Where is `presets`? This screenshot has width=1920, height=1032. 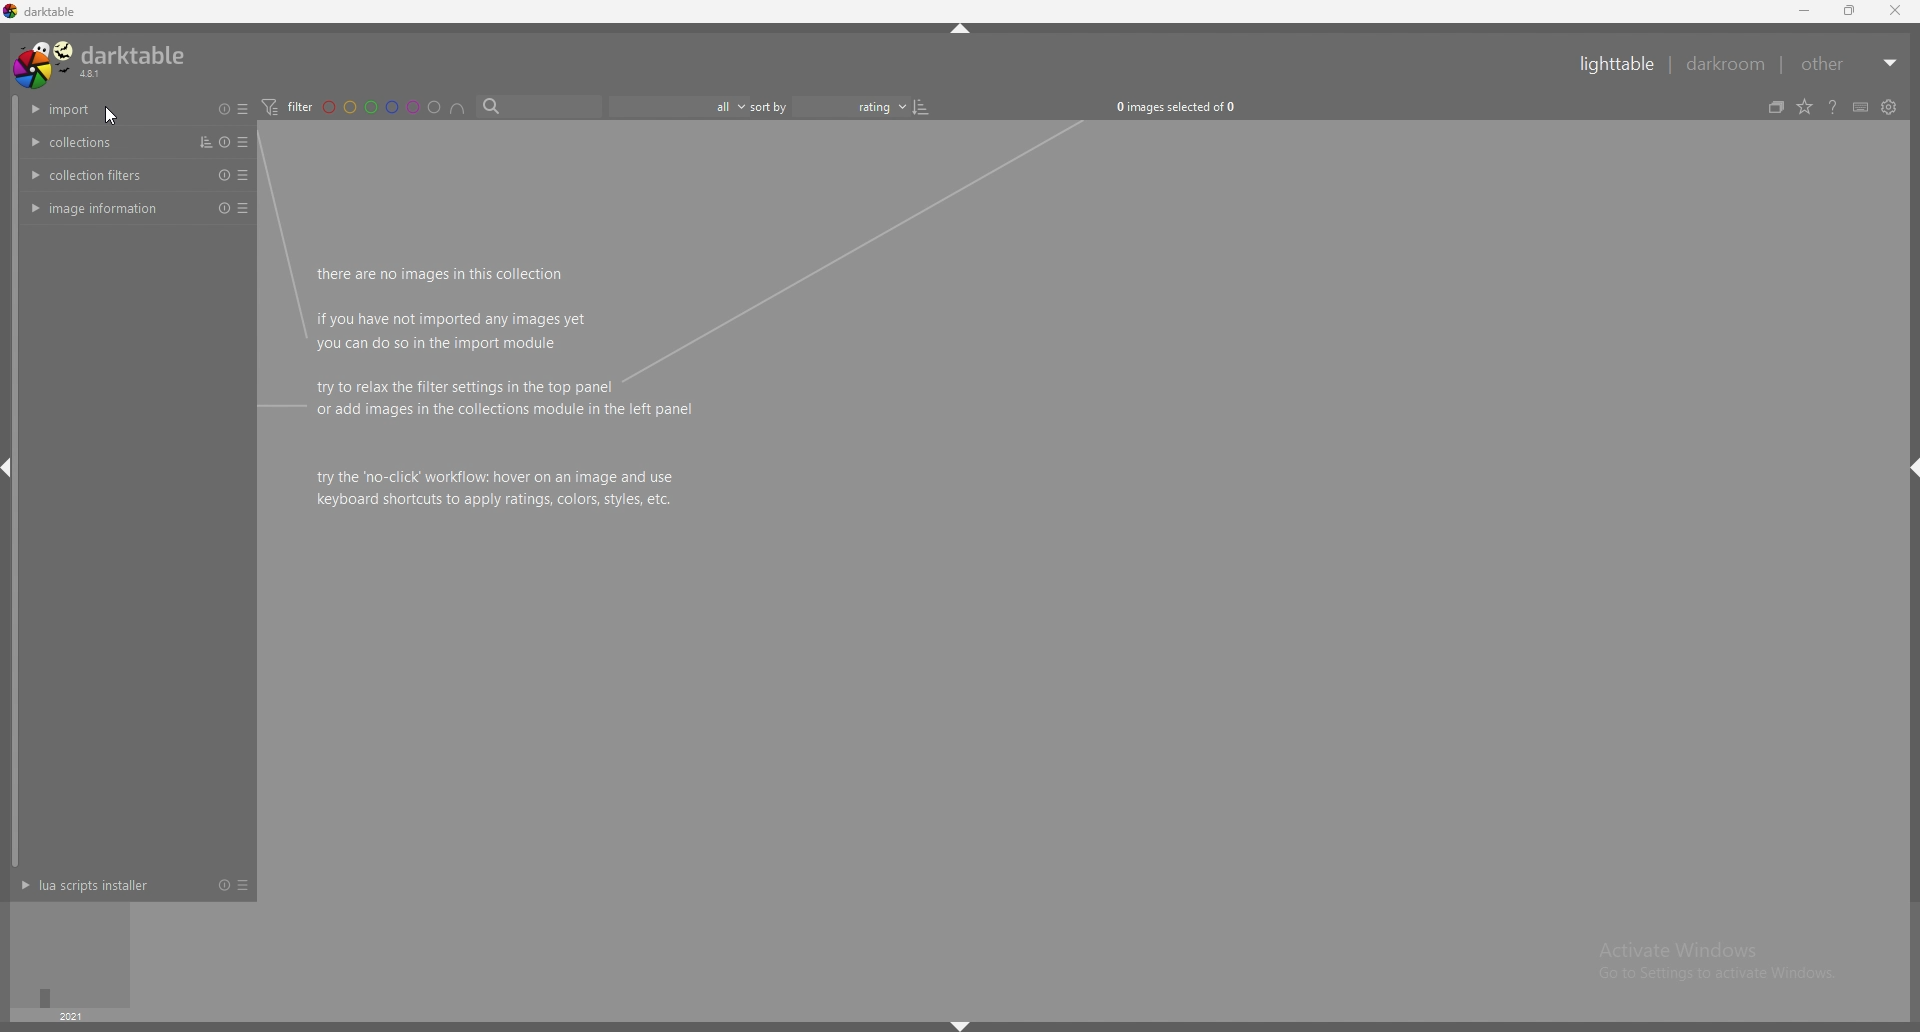
presets is located at coordinates (242, 885).